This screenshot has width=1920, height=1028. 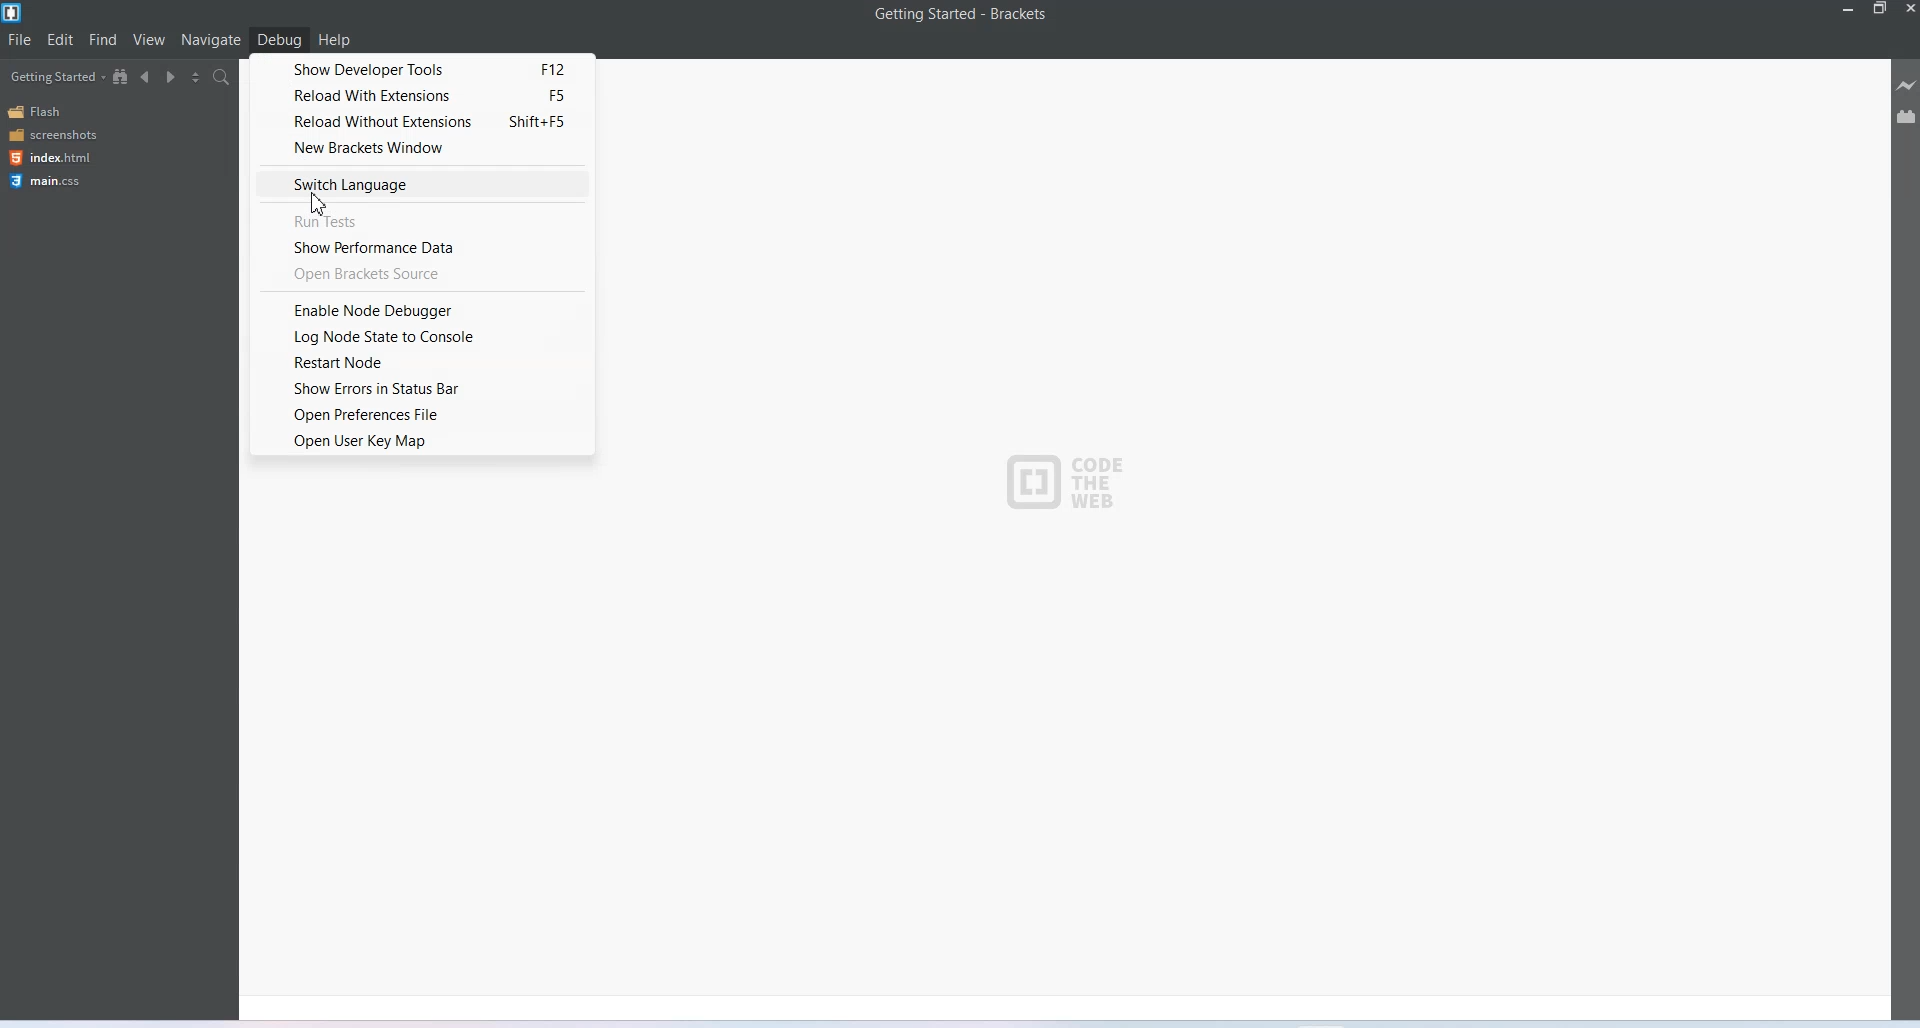 I want to click on Gating started, so click(x=51, y=77).